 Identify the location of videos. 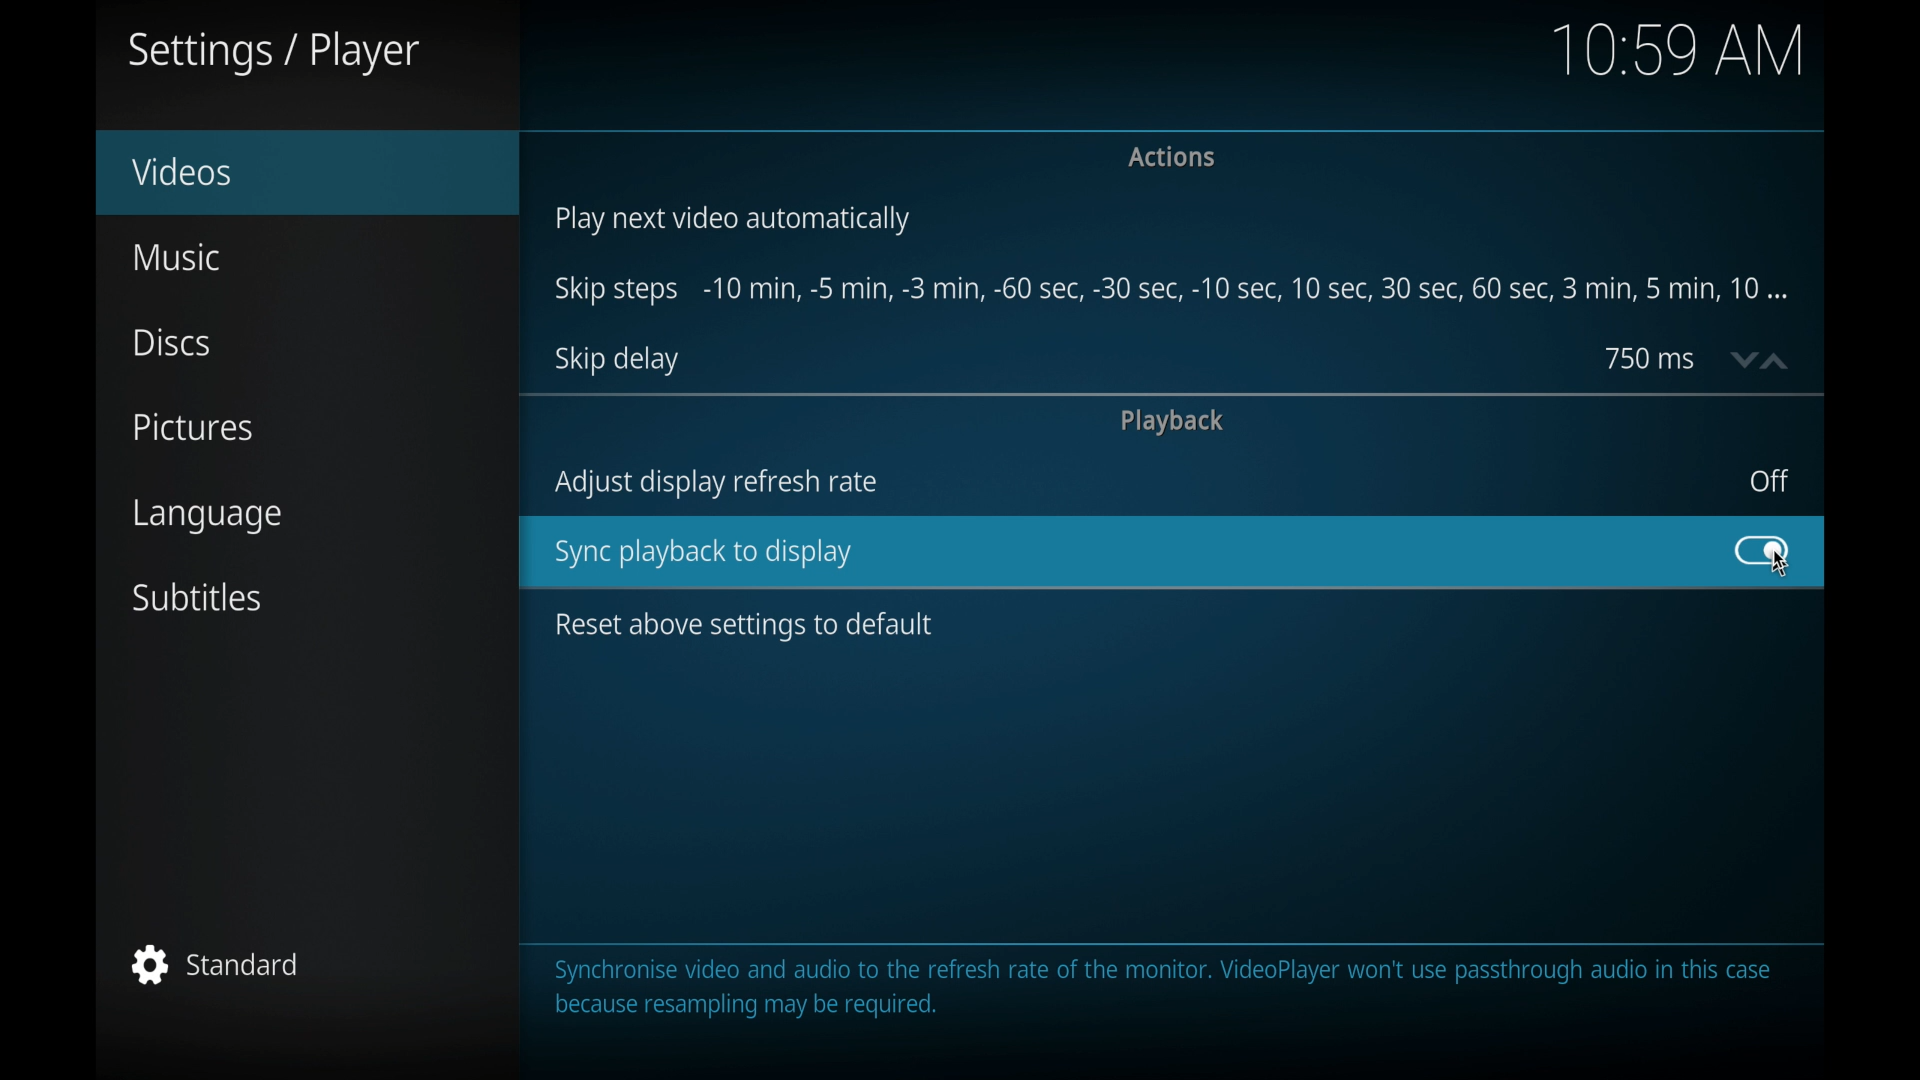
(182, 171).